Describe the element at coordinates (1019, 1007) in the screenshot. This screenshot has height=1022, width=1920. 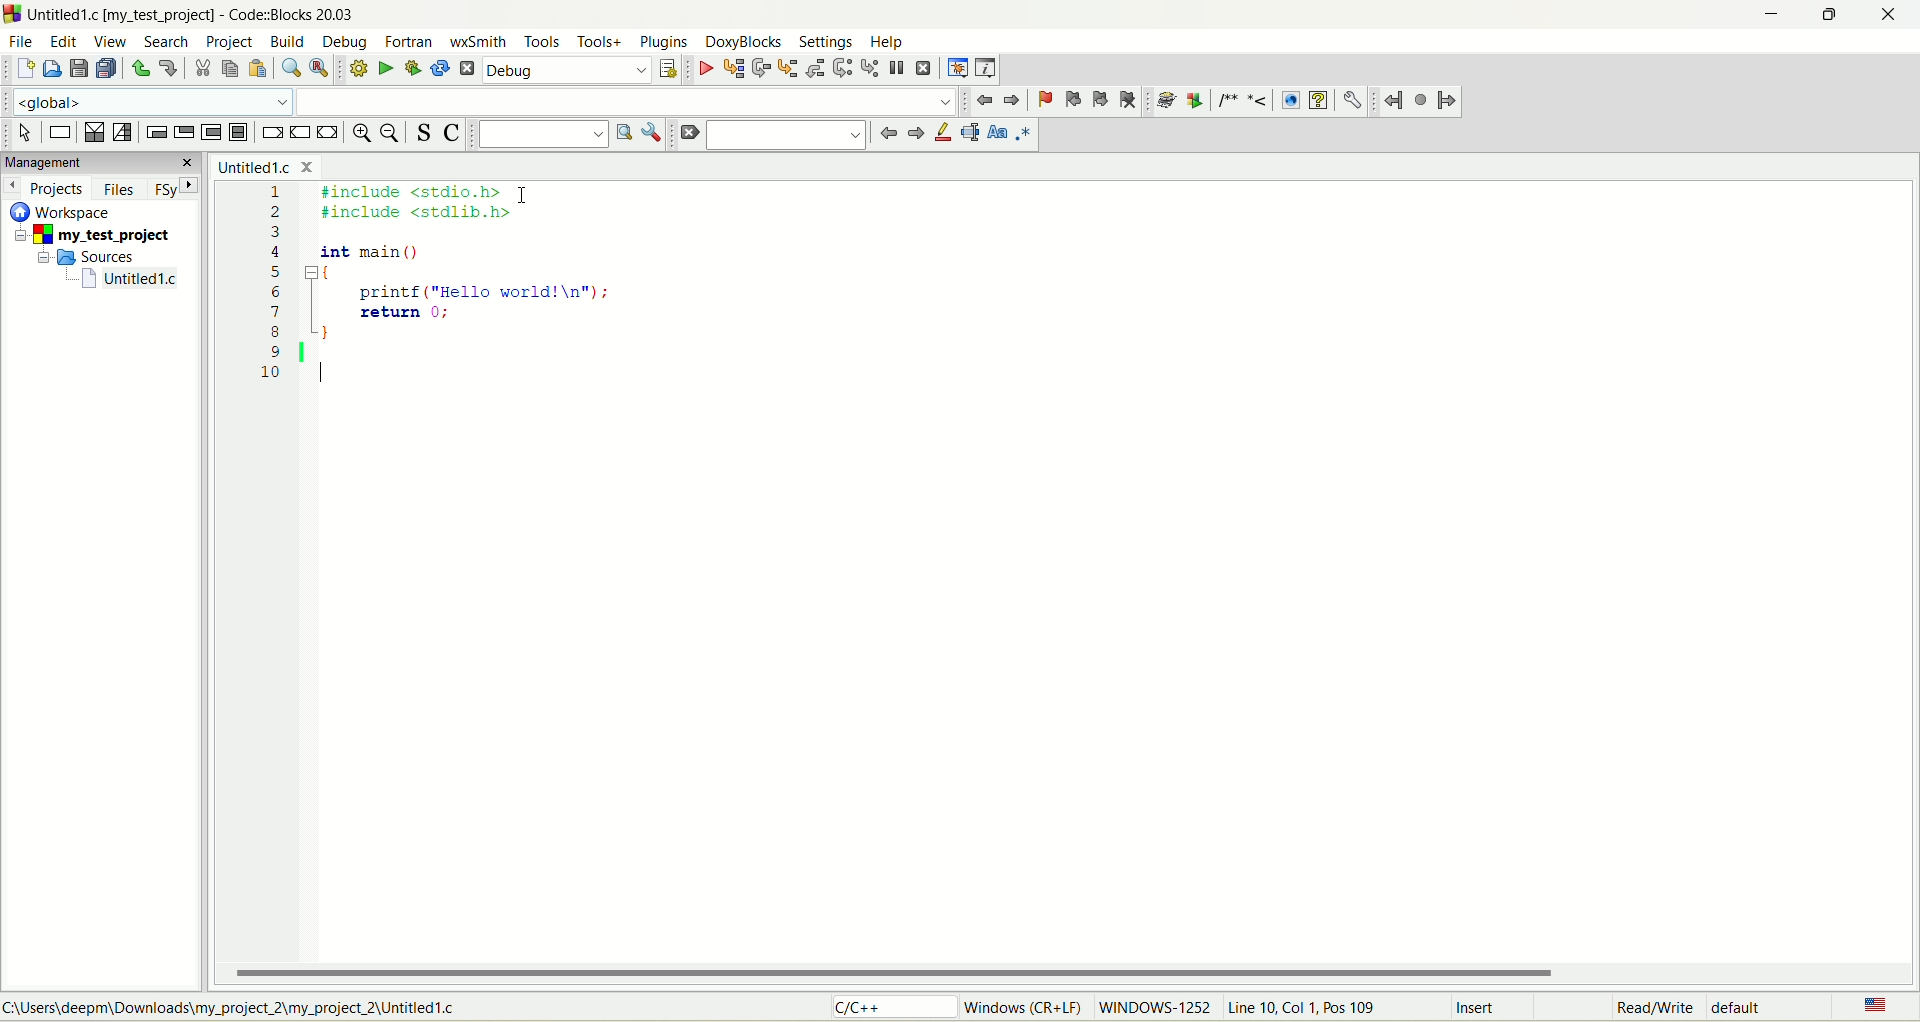
I see `windows (CR+LF)` at that location.